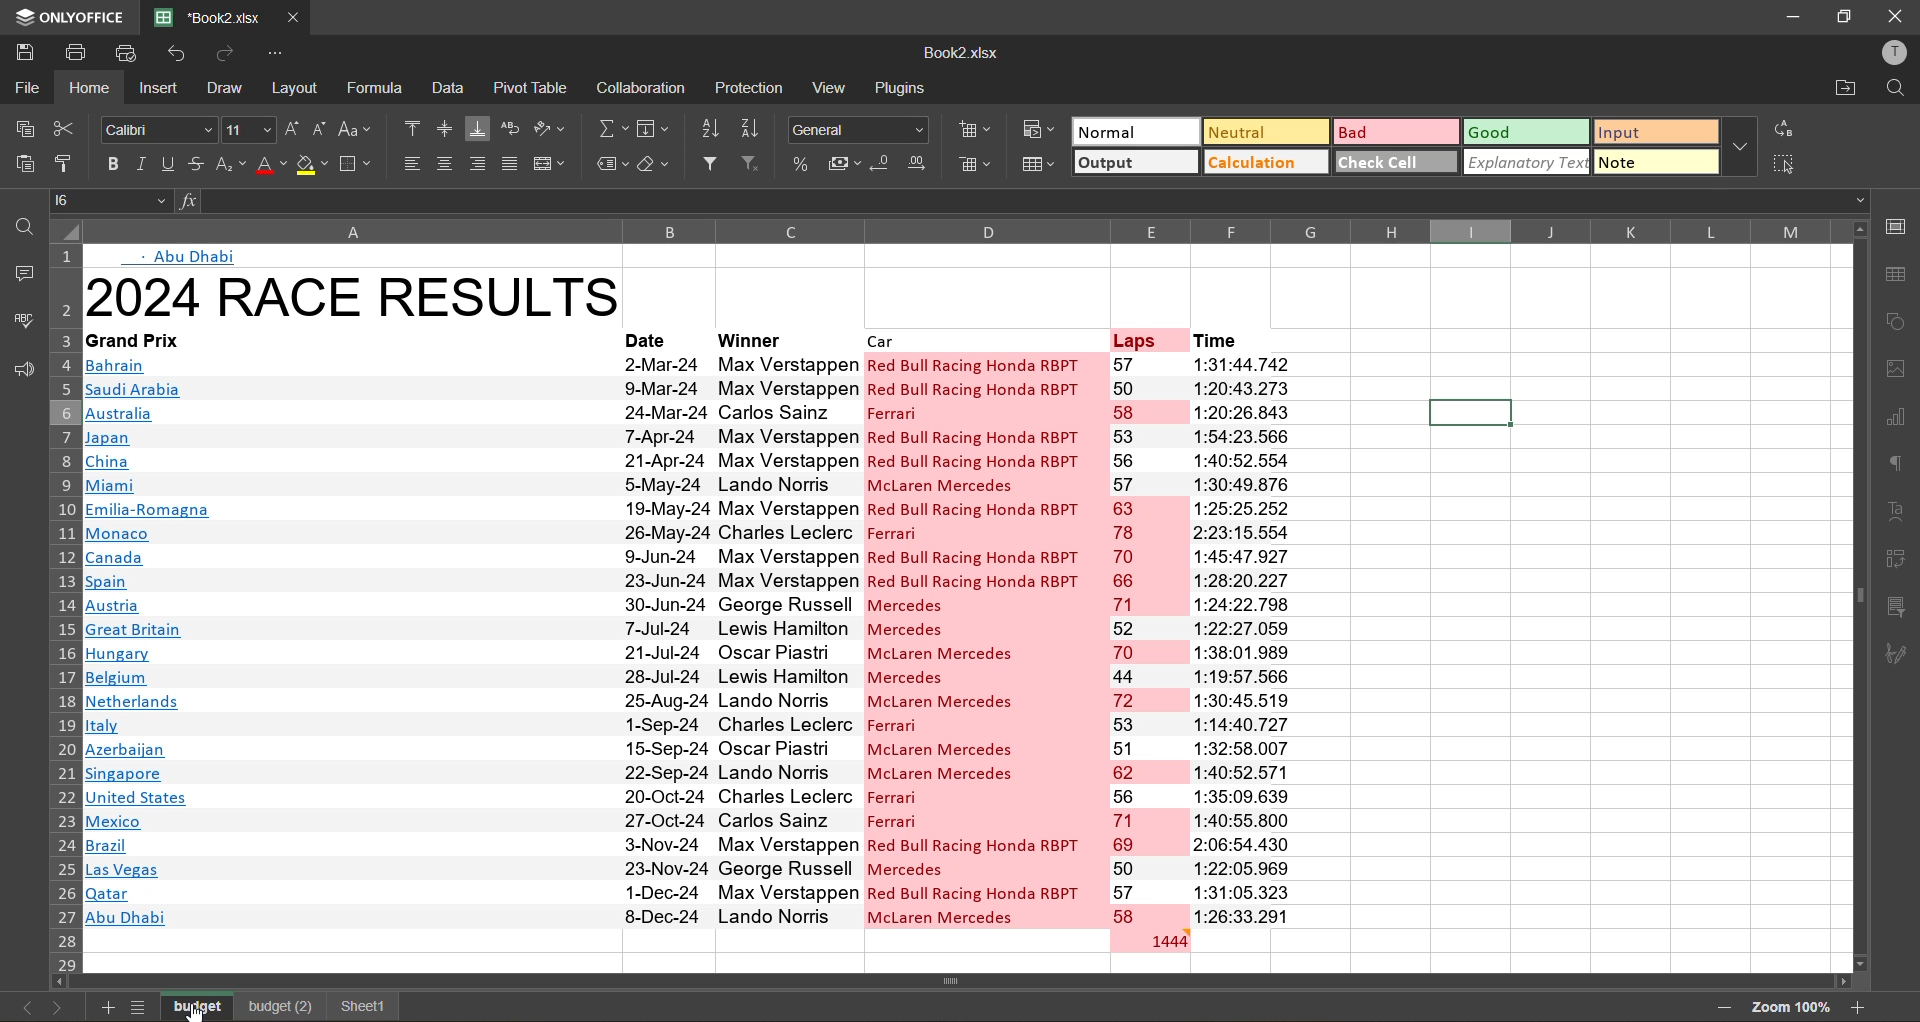  What do you see at coordinates (1859, 501) in the screenshot?
I see `scroll bar` at bounding box center [1859, 501].